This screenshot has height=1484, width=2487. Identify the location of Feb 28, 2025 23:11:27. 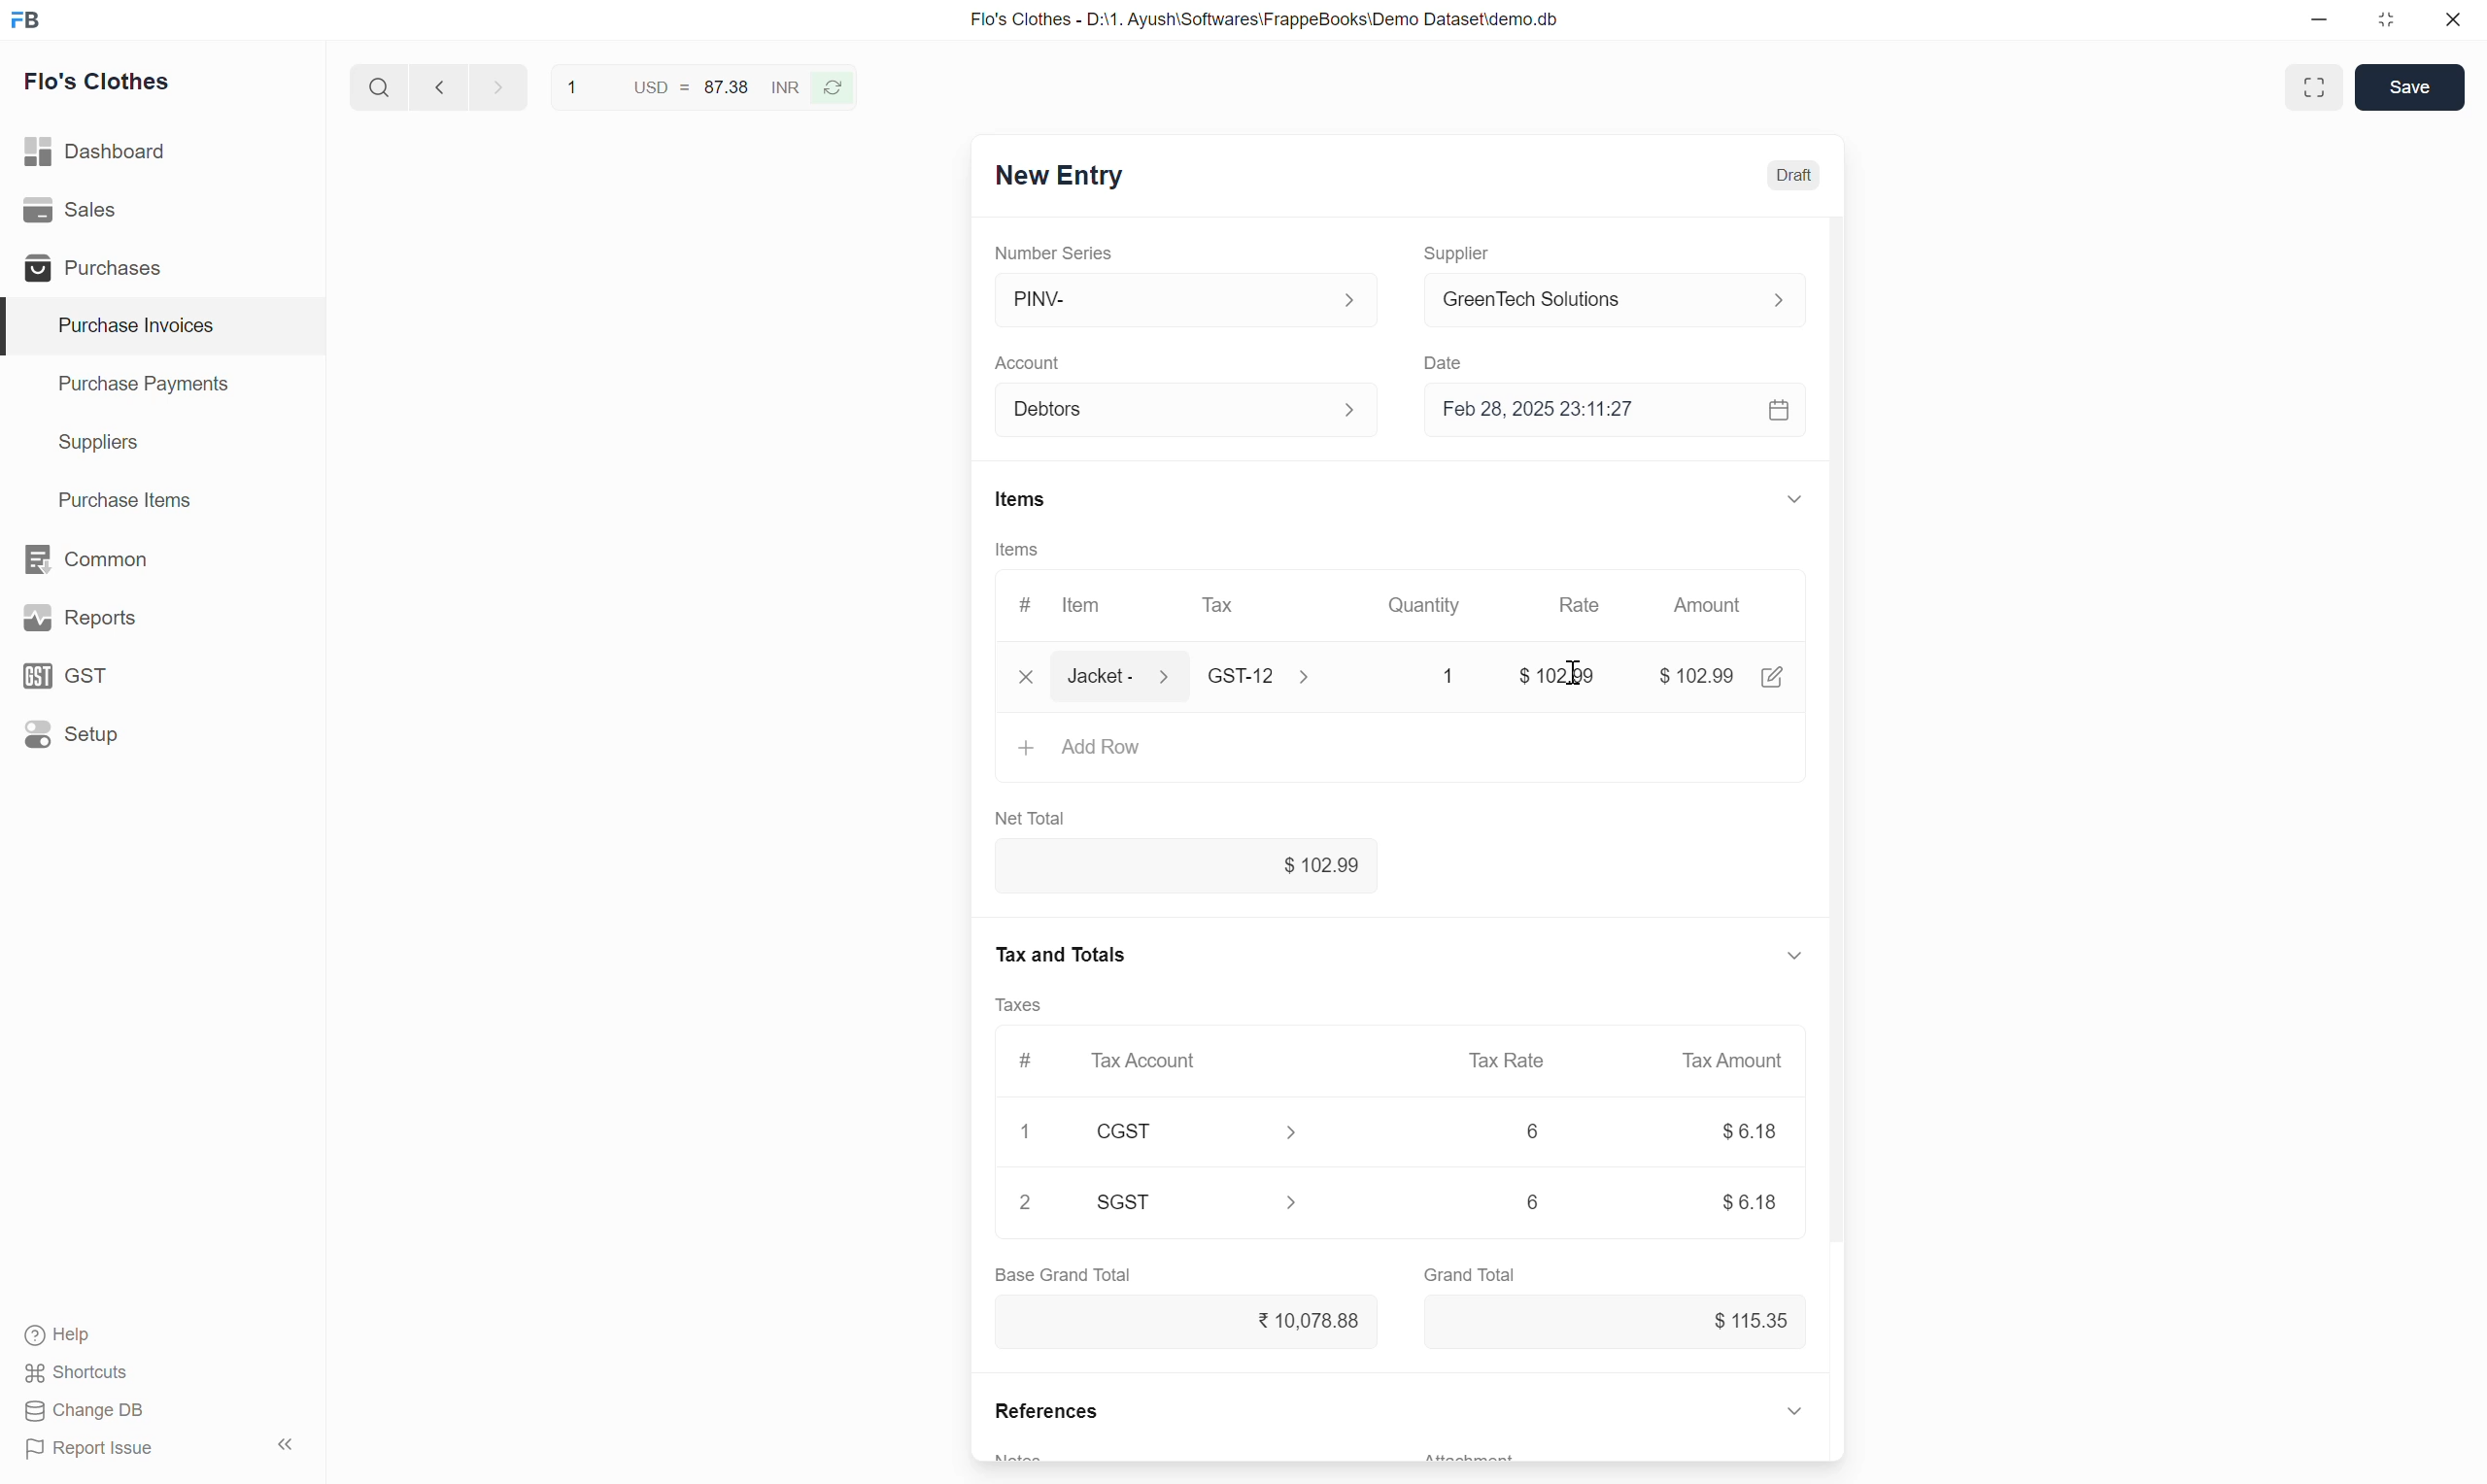
(1594, 409).